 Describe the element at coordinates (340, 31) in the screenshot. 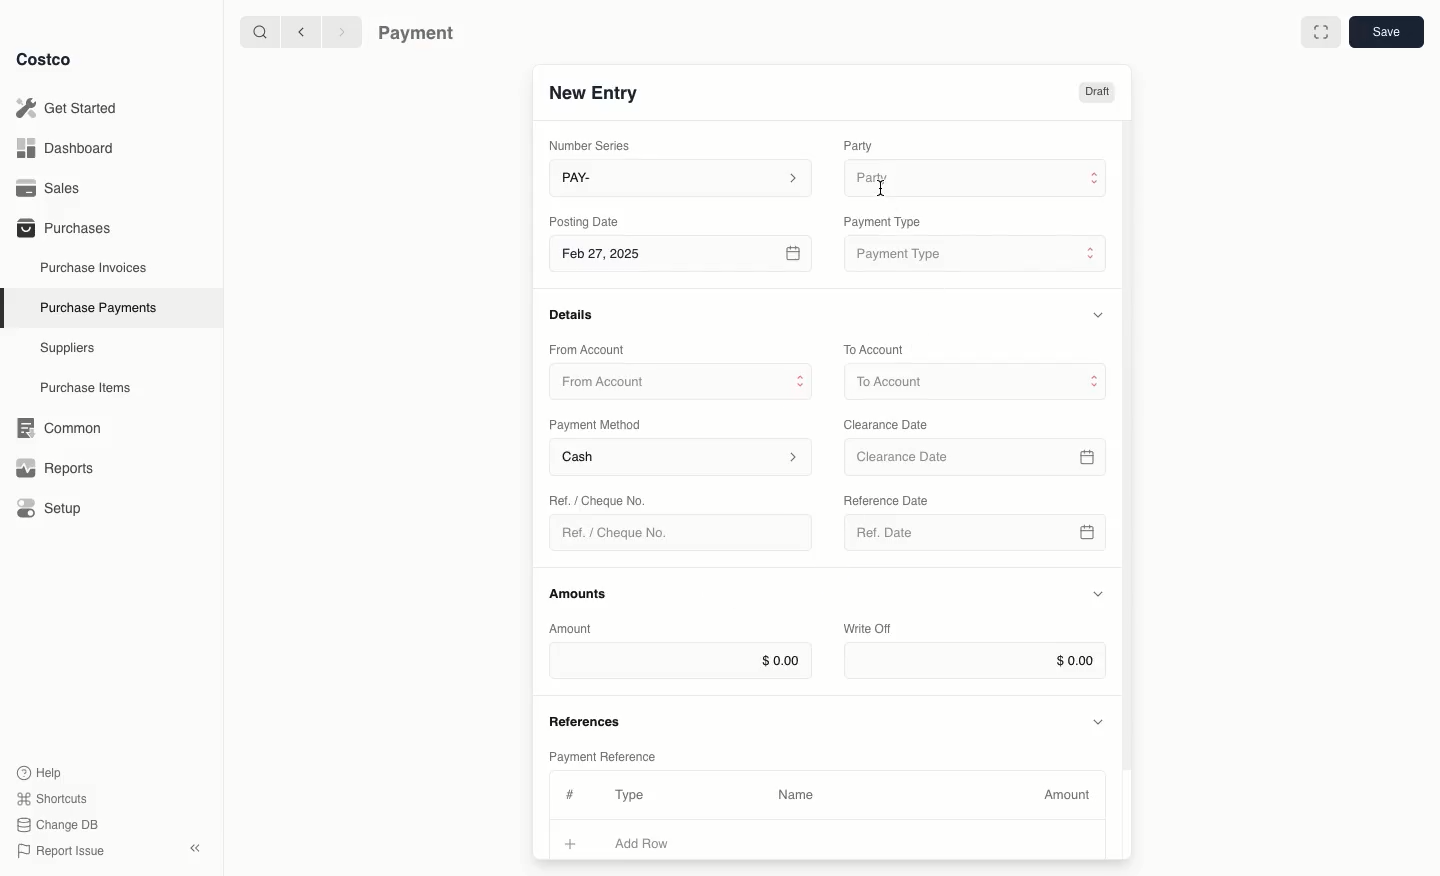

I see `Forward` at that location.